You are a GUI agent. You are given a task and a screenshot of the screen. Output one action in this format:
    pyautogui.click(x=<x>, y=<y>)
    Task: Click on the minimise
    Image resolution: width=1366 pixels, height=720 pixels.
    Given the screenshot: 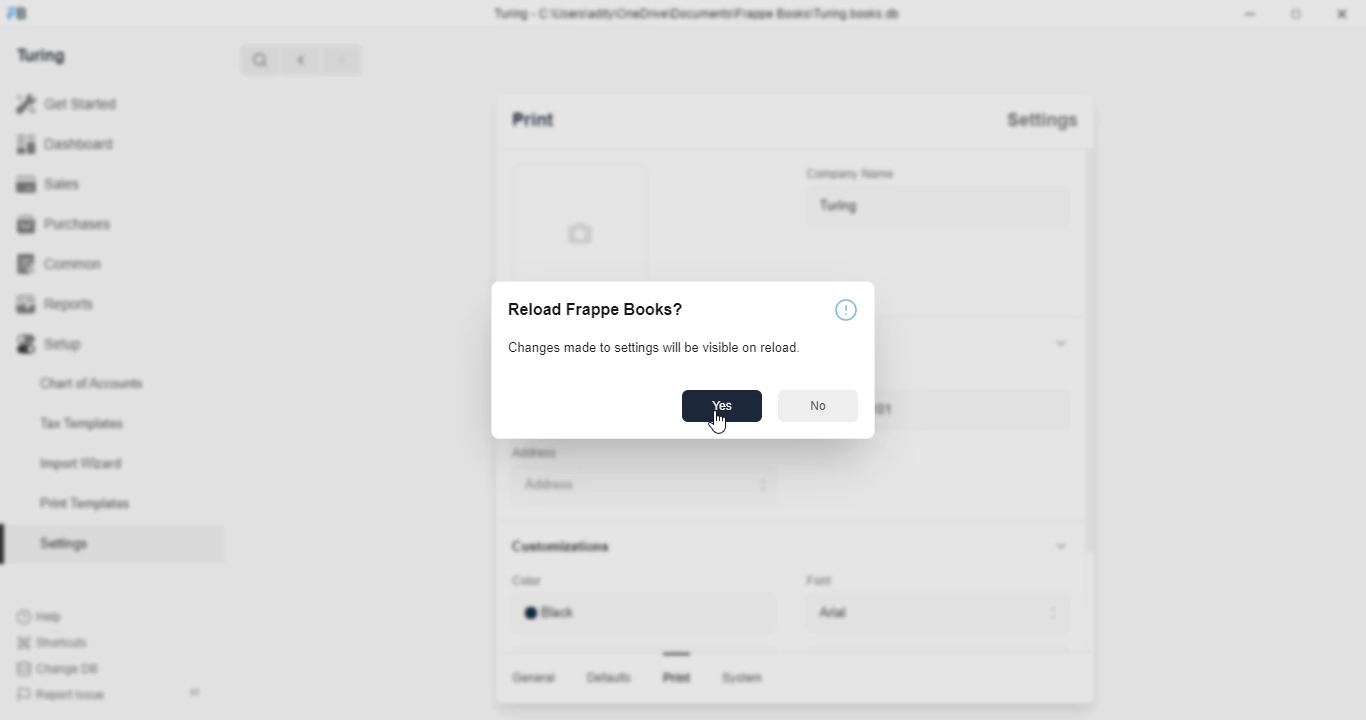 What is the action you would take?
    pyautogui.click(x=1253, y=13)
    